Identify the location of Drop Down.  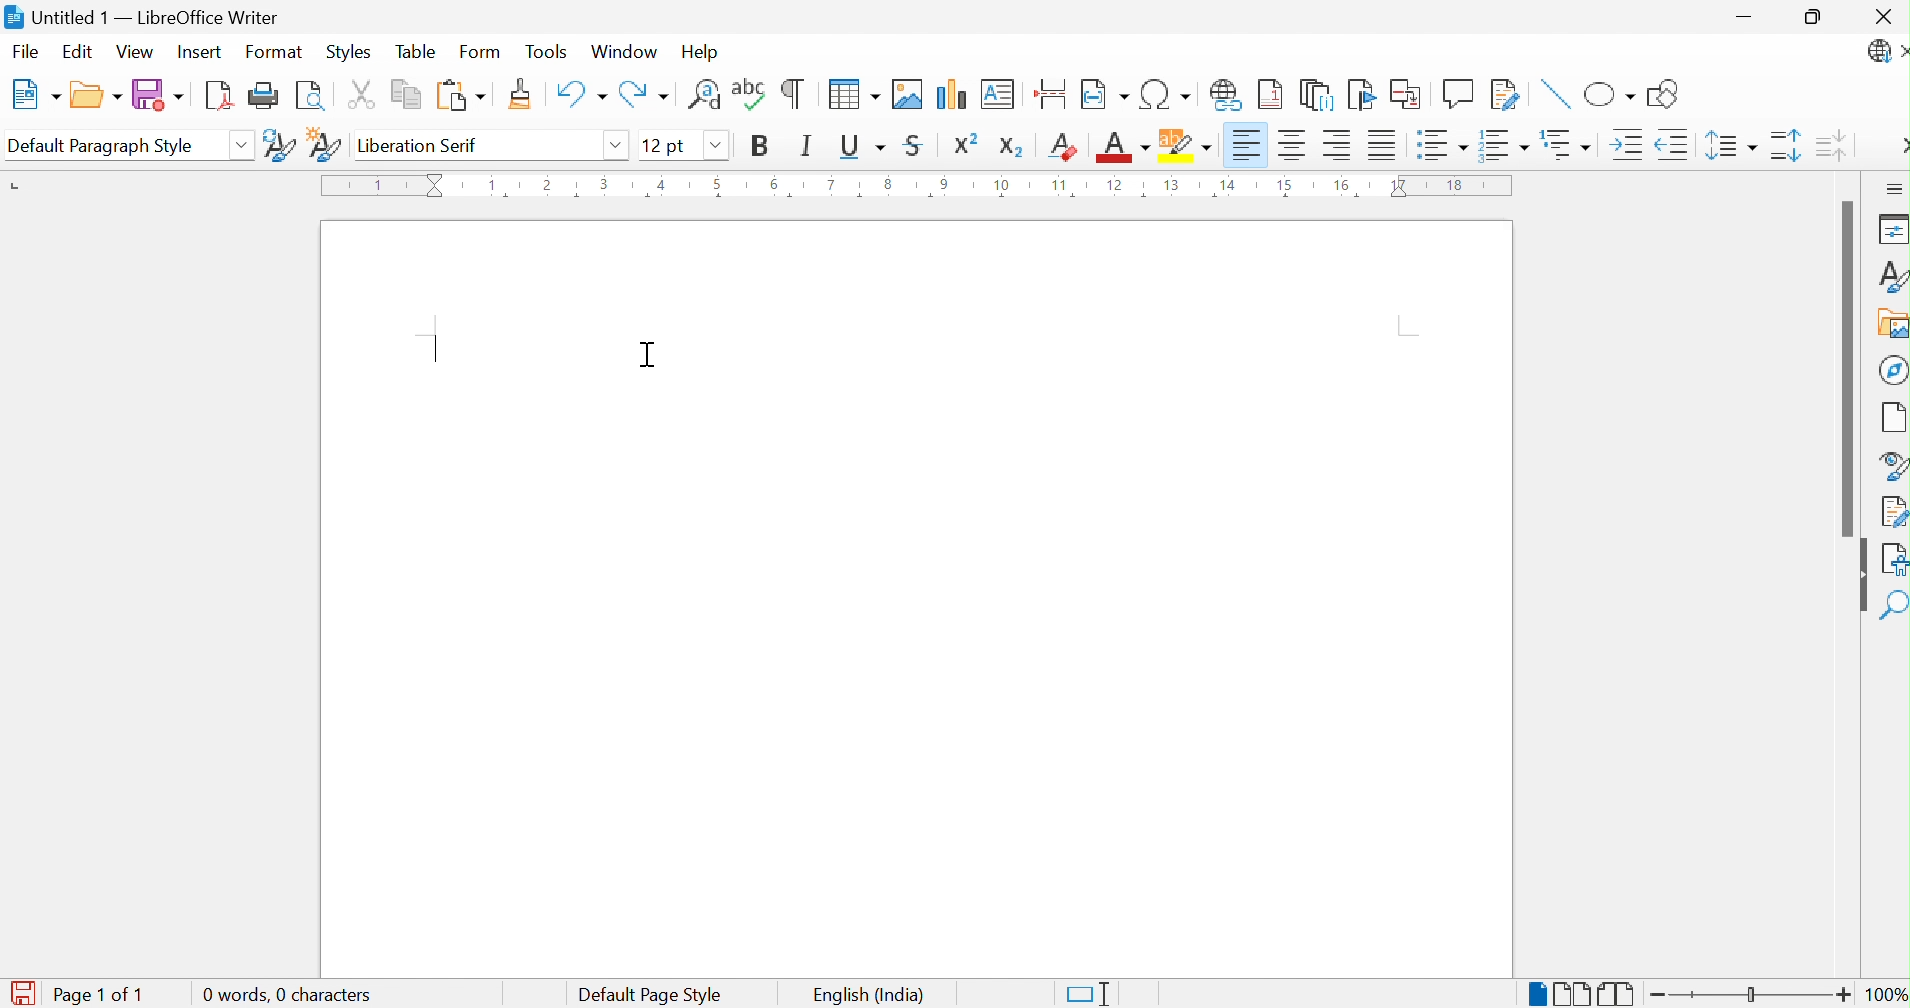
(715, 146).